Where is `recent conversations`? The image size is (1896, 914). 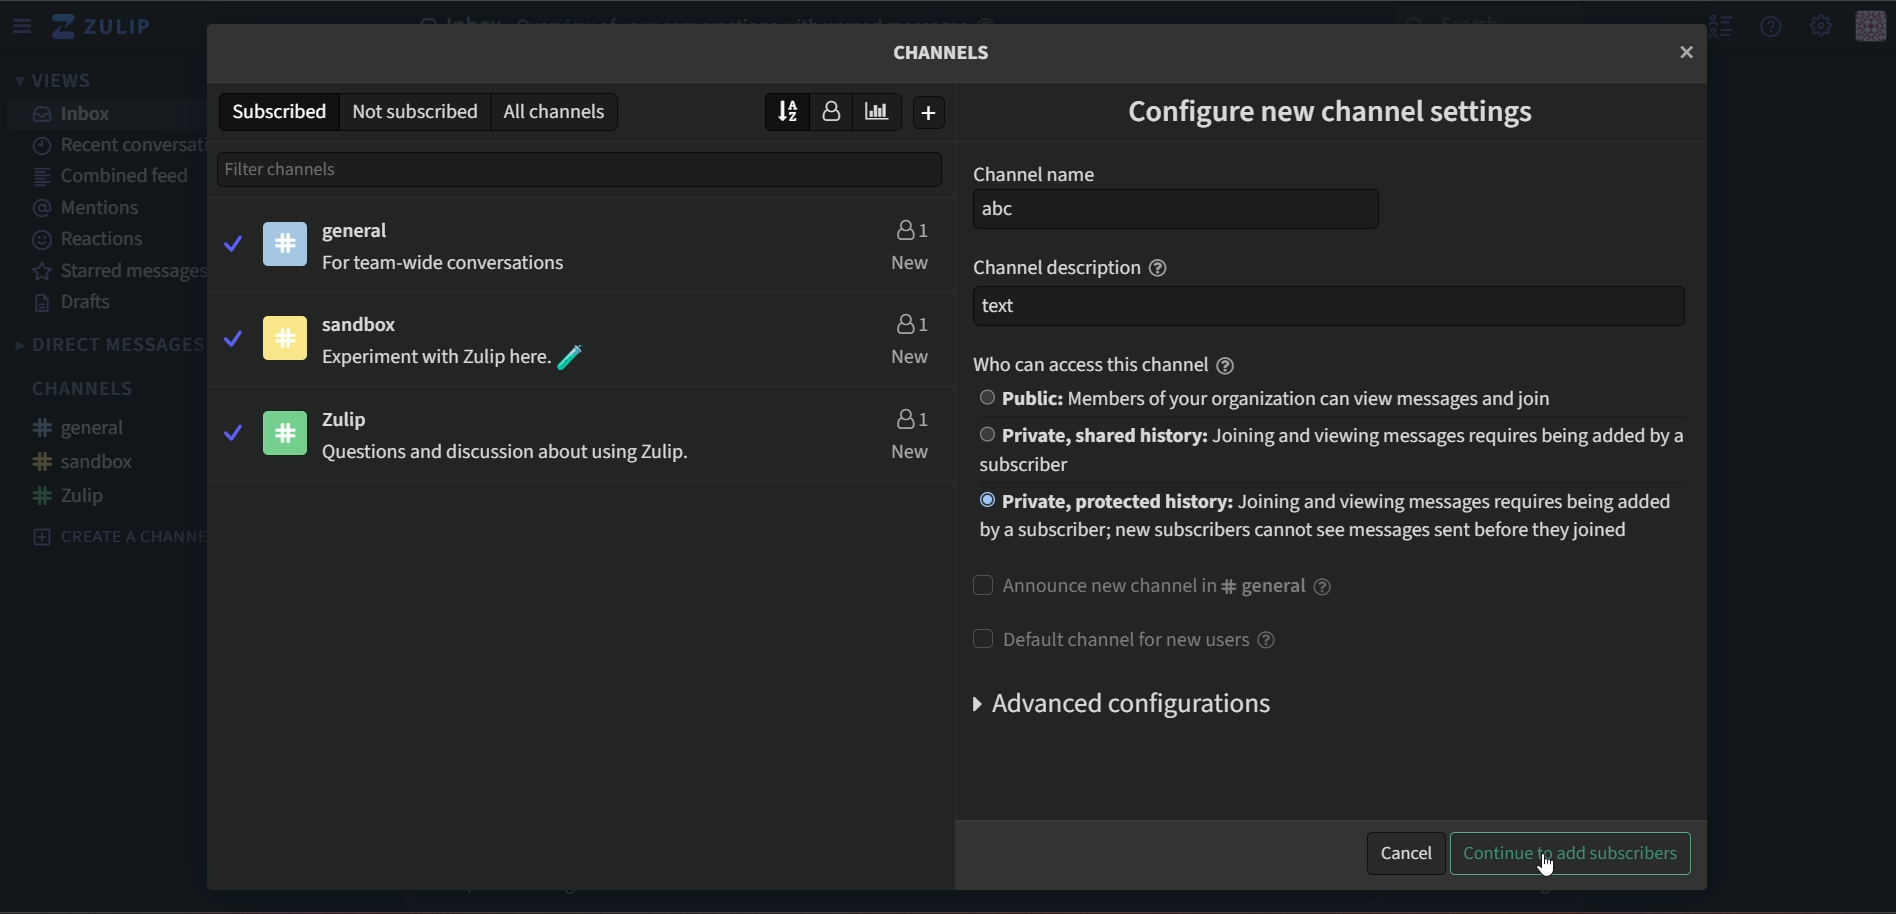 recent conversations is located at coordinates (118, 142).